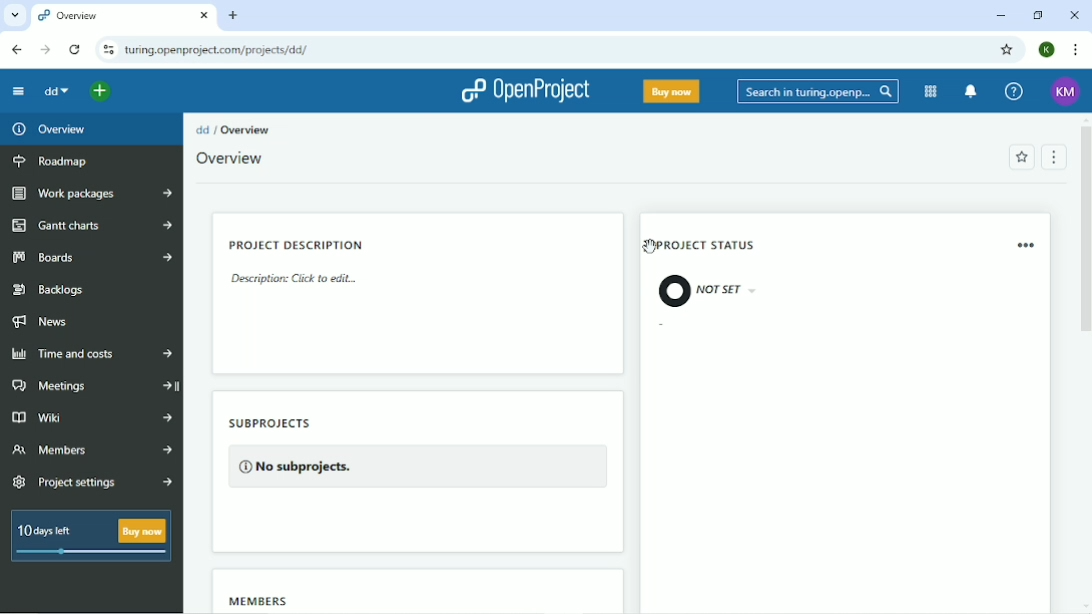  What do you see at coordinates (259, 600) in the screenshot?
I see `Members` at bounding box center [259, 600].